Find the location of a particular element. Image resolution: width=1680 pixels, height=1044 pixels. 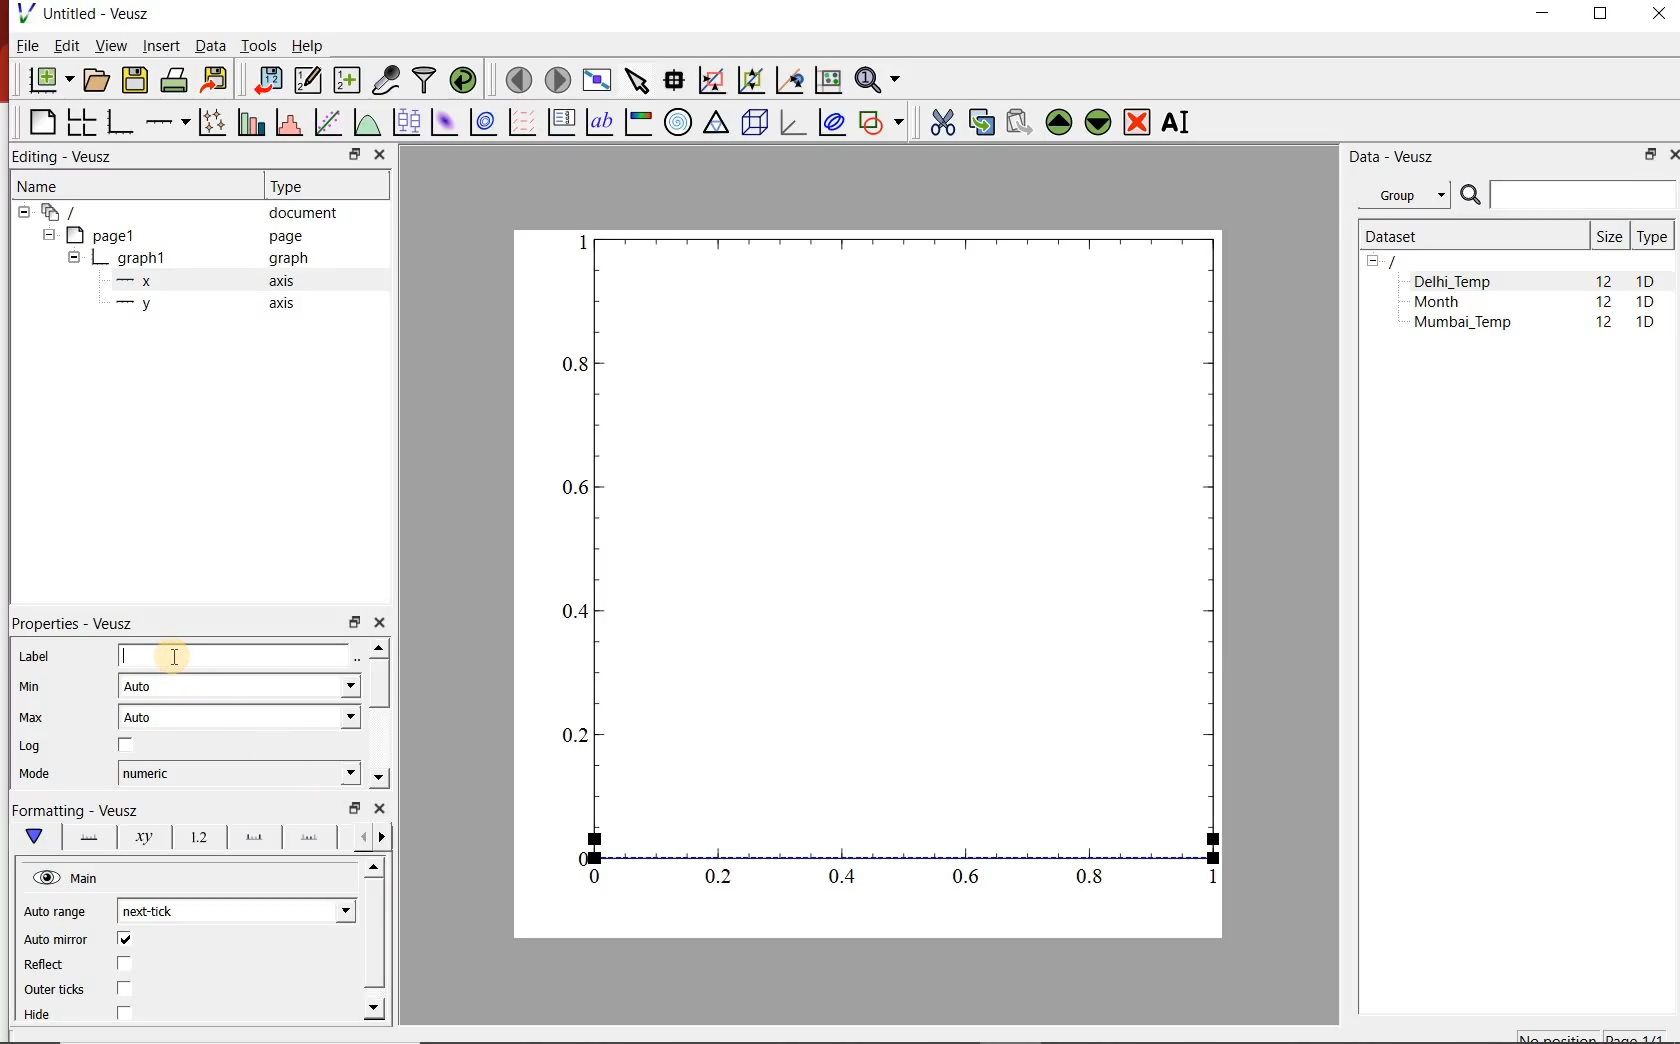

1D is located at coordinates (1646, 281).